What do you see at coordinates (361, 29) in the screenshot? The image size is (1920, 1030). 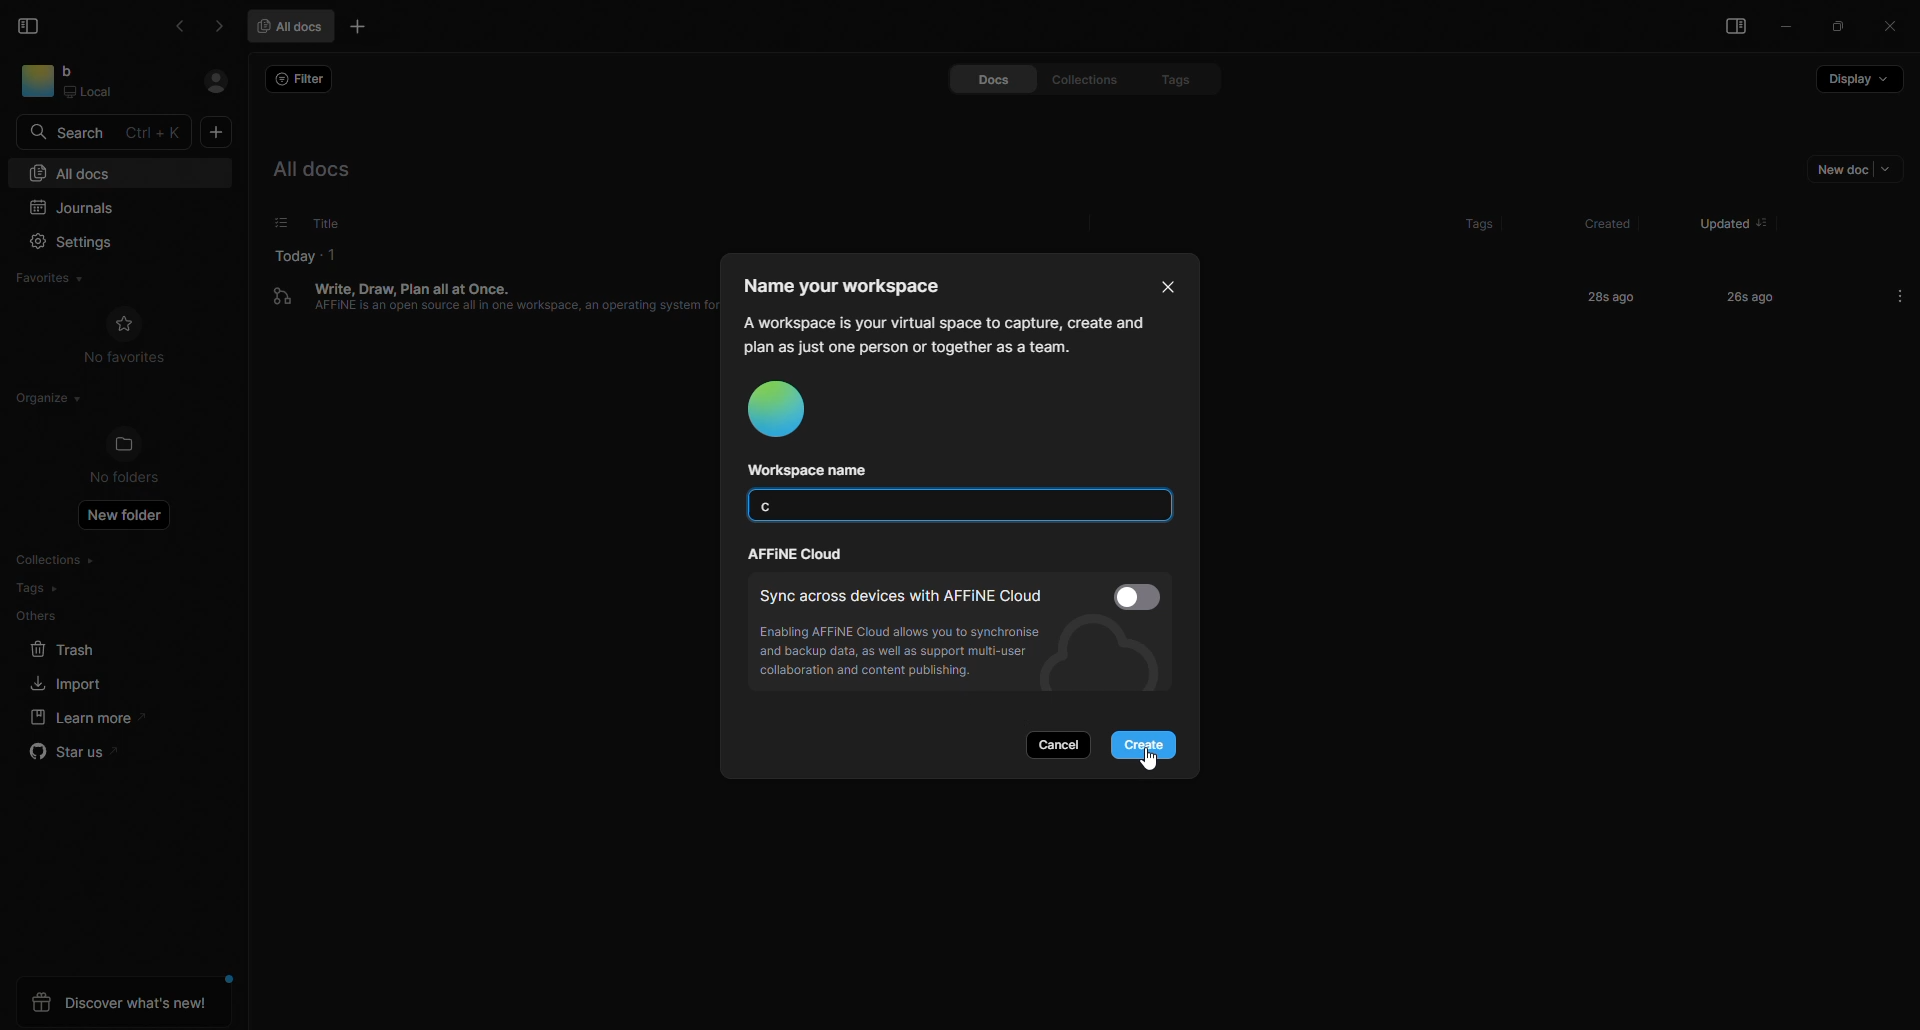 I see `new tab` at bounding box center [361, 29].